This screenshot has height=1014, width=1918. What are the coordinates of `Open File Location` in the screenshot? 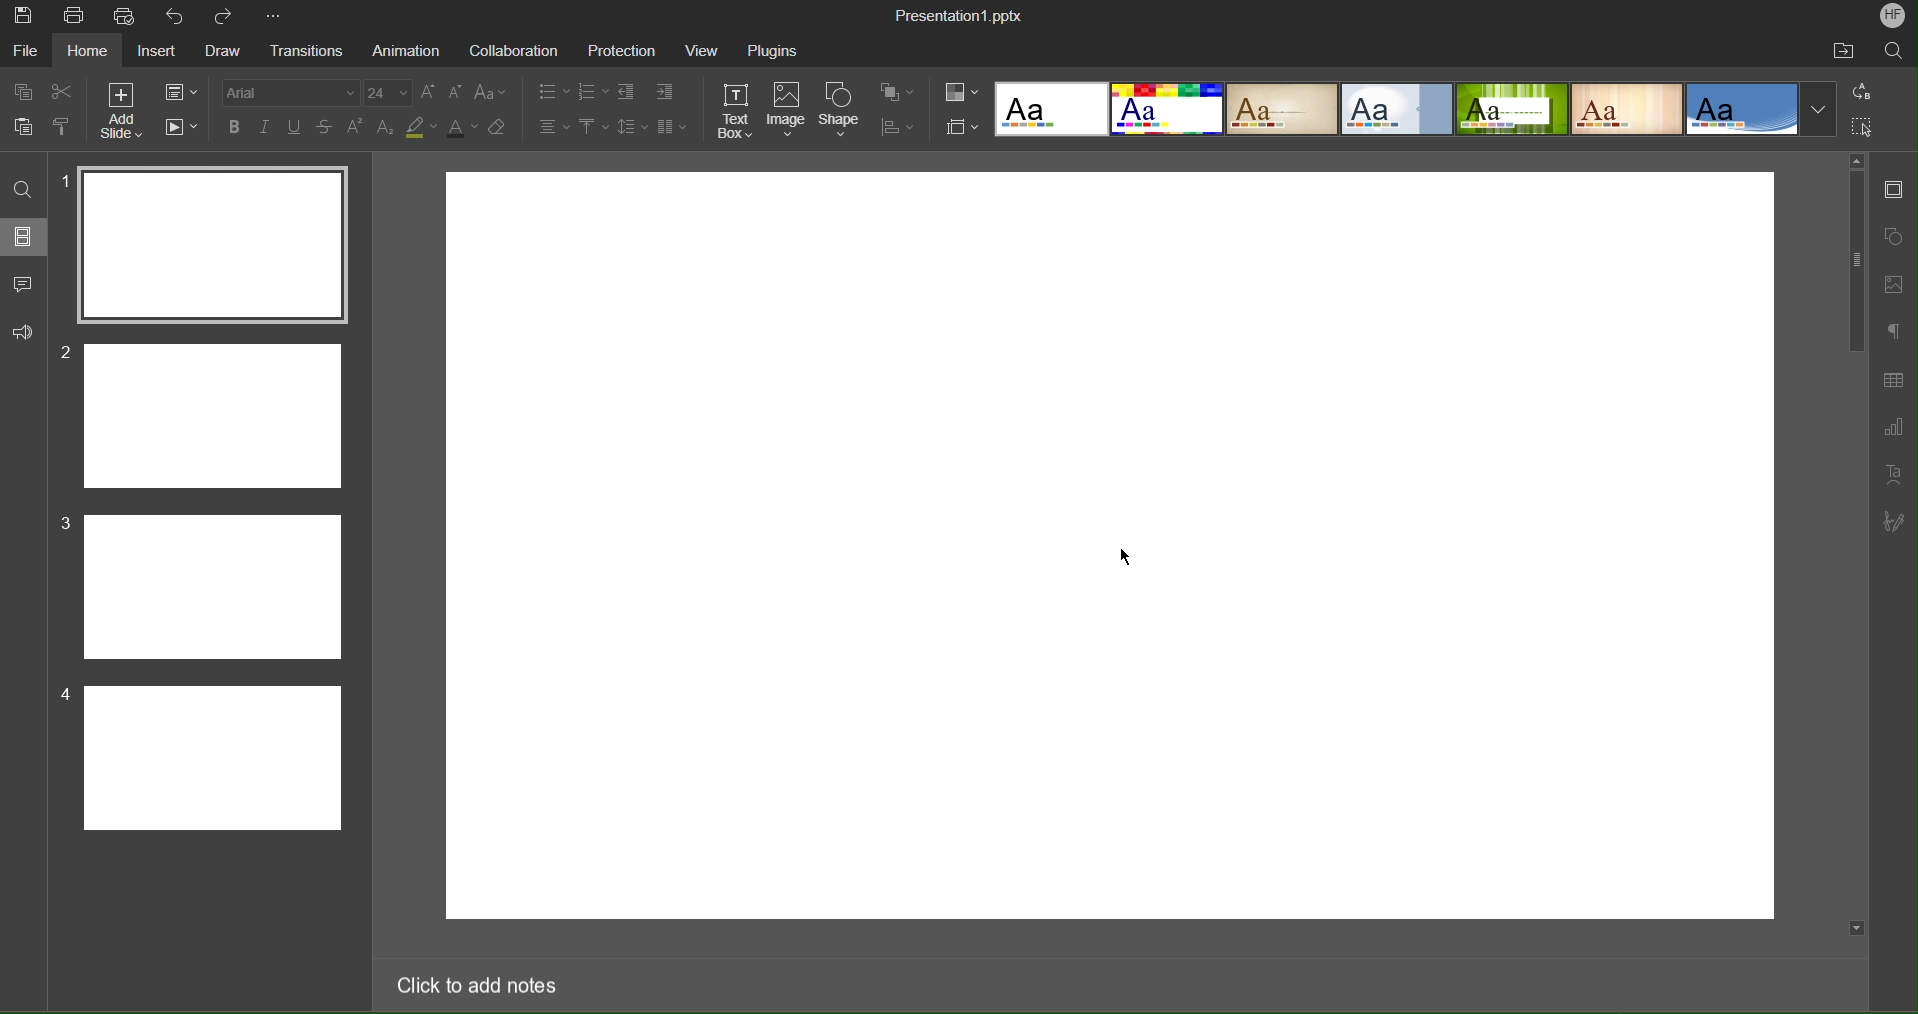 It's located at (1846, 50).